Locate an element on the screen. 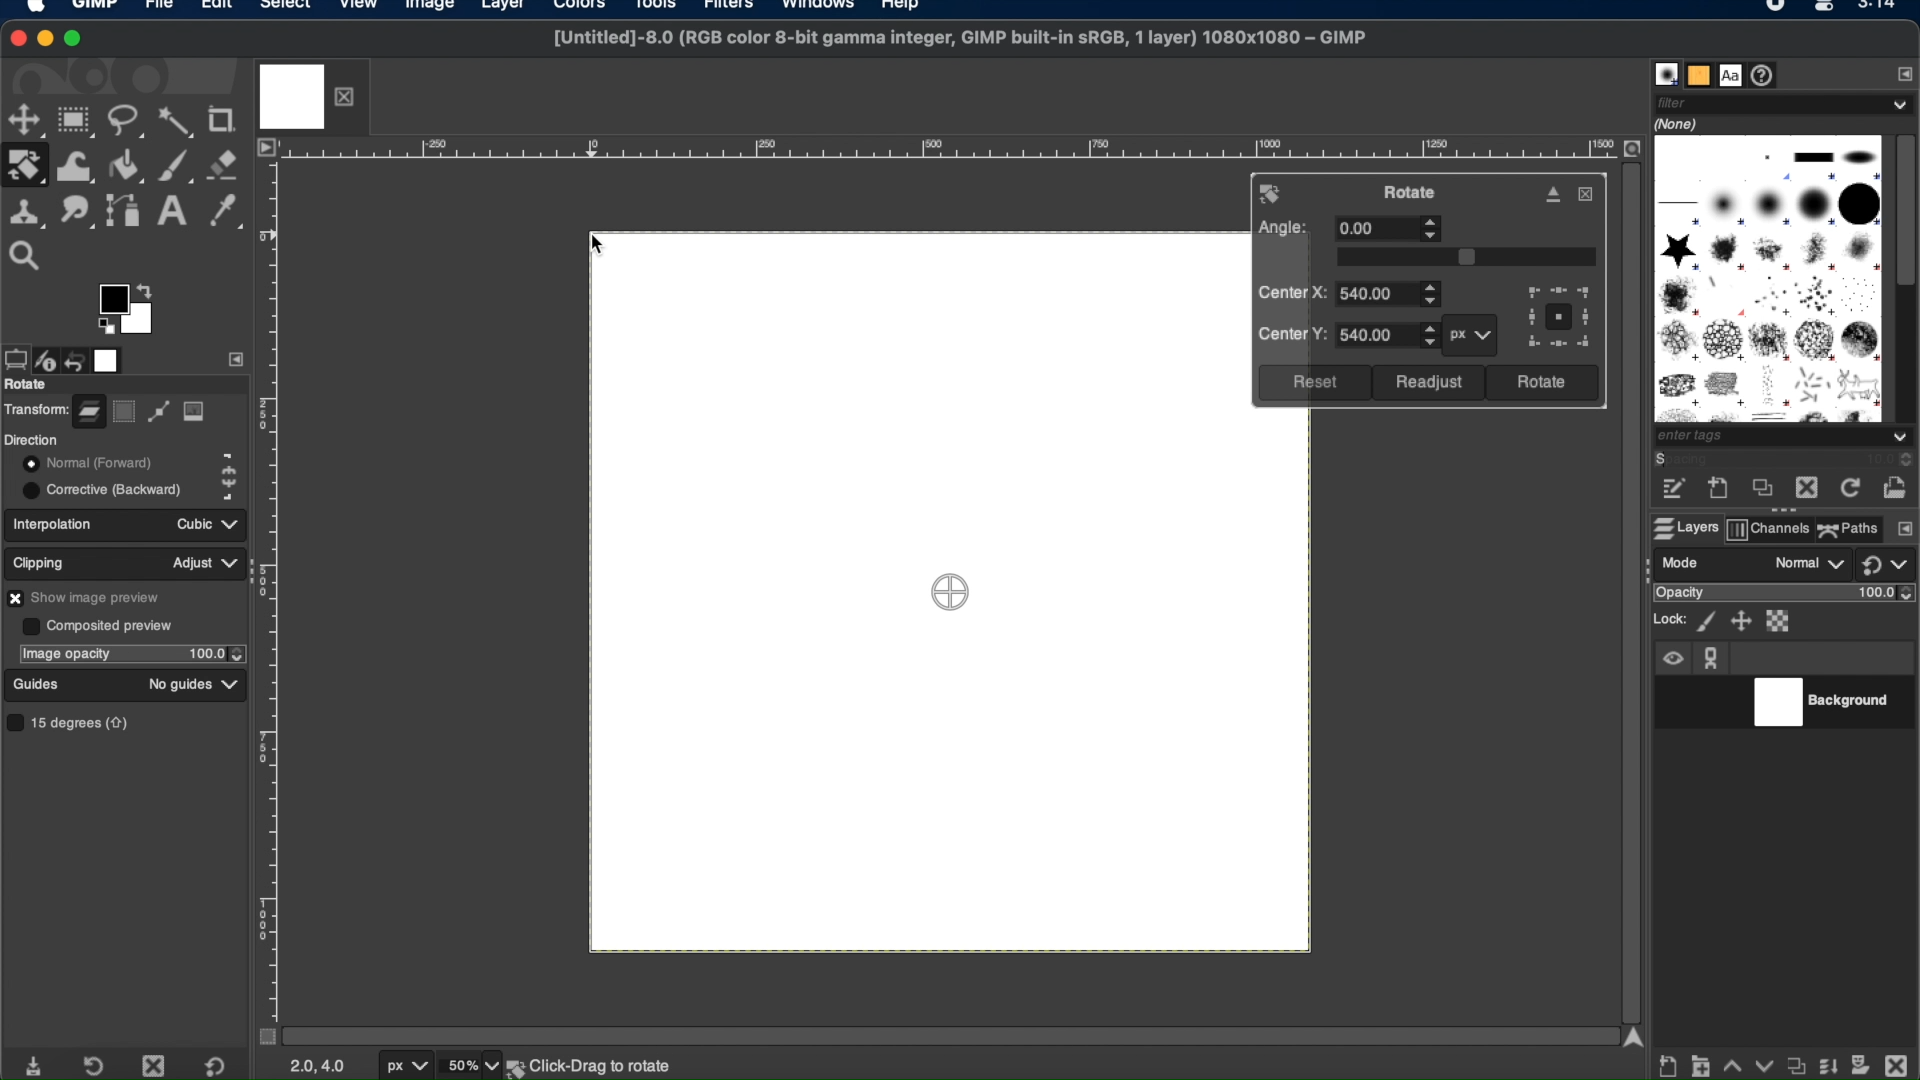 This screenshot has width=1920, height=1080. delete this brush is located at coordinates (1806, 488).